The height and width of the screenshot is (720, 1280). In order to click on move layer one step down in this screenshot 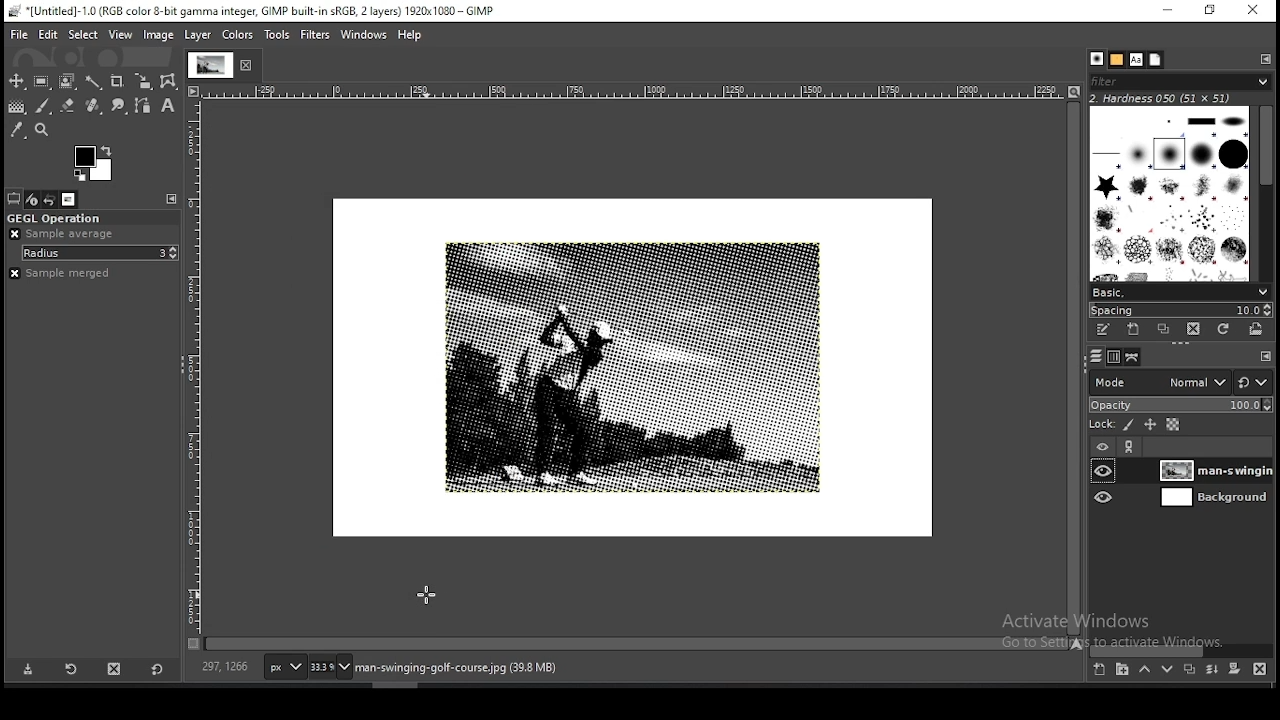, I will do `click(1166, 667)`.